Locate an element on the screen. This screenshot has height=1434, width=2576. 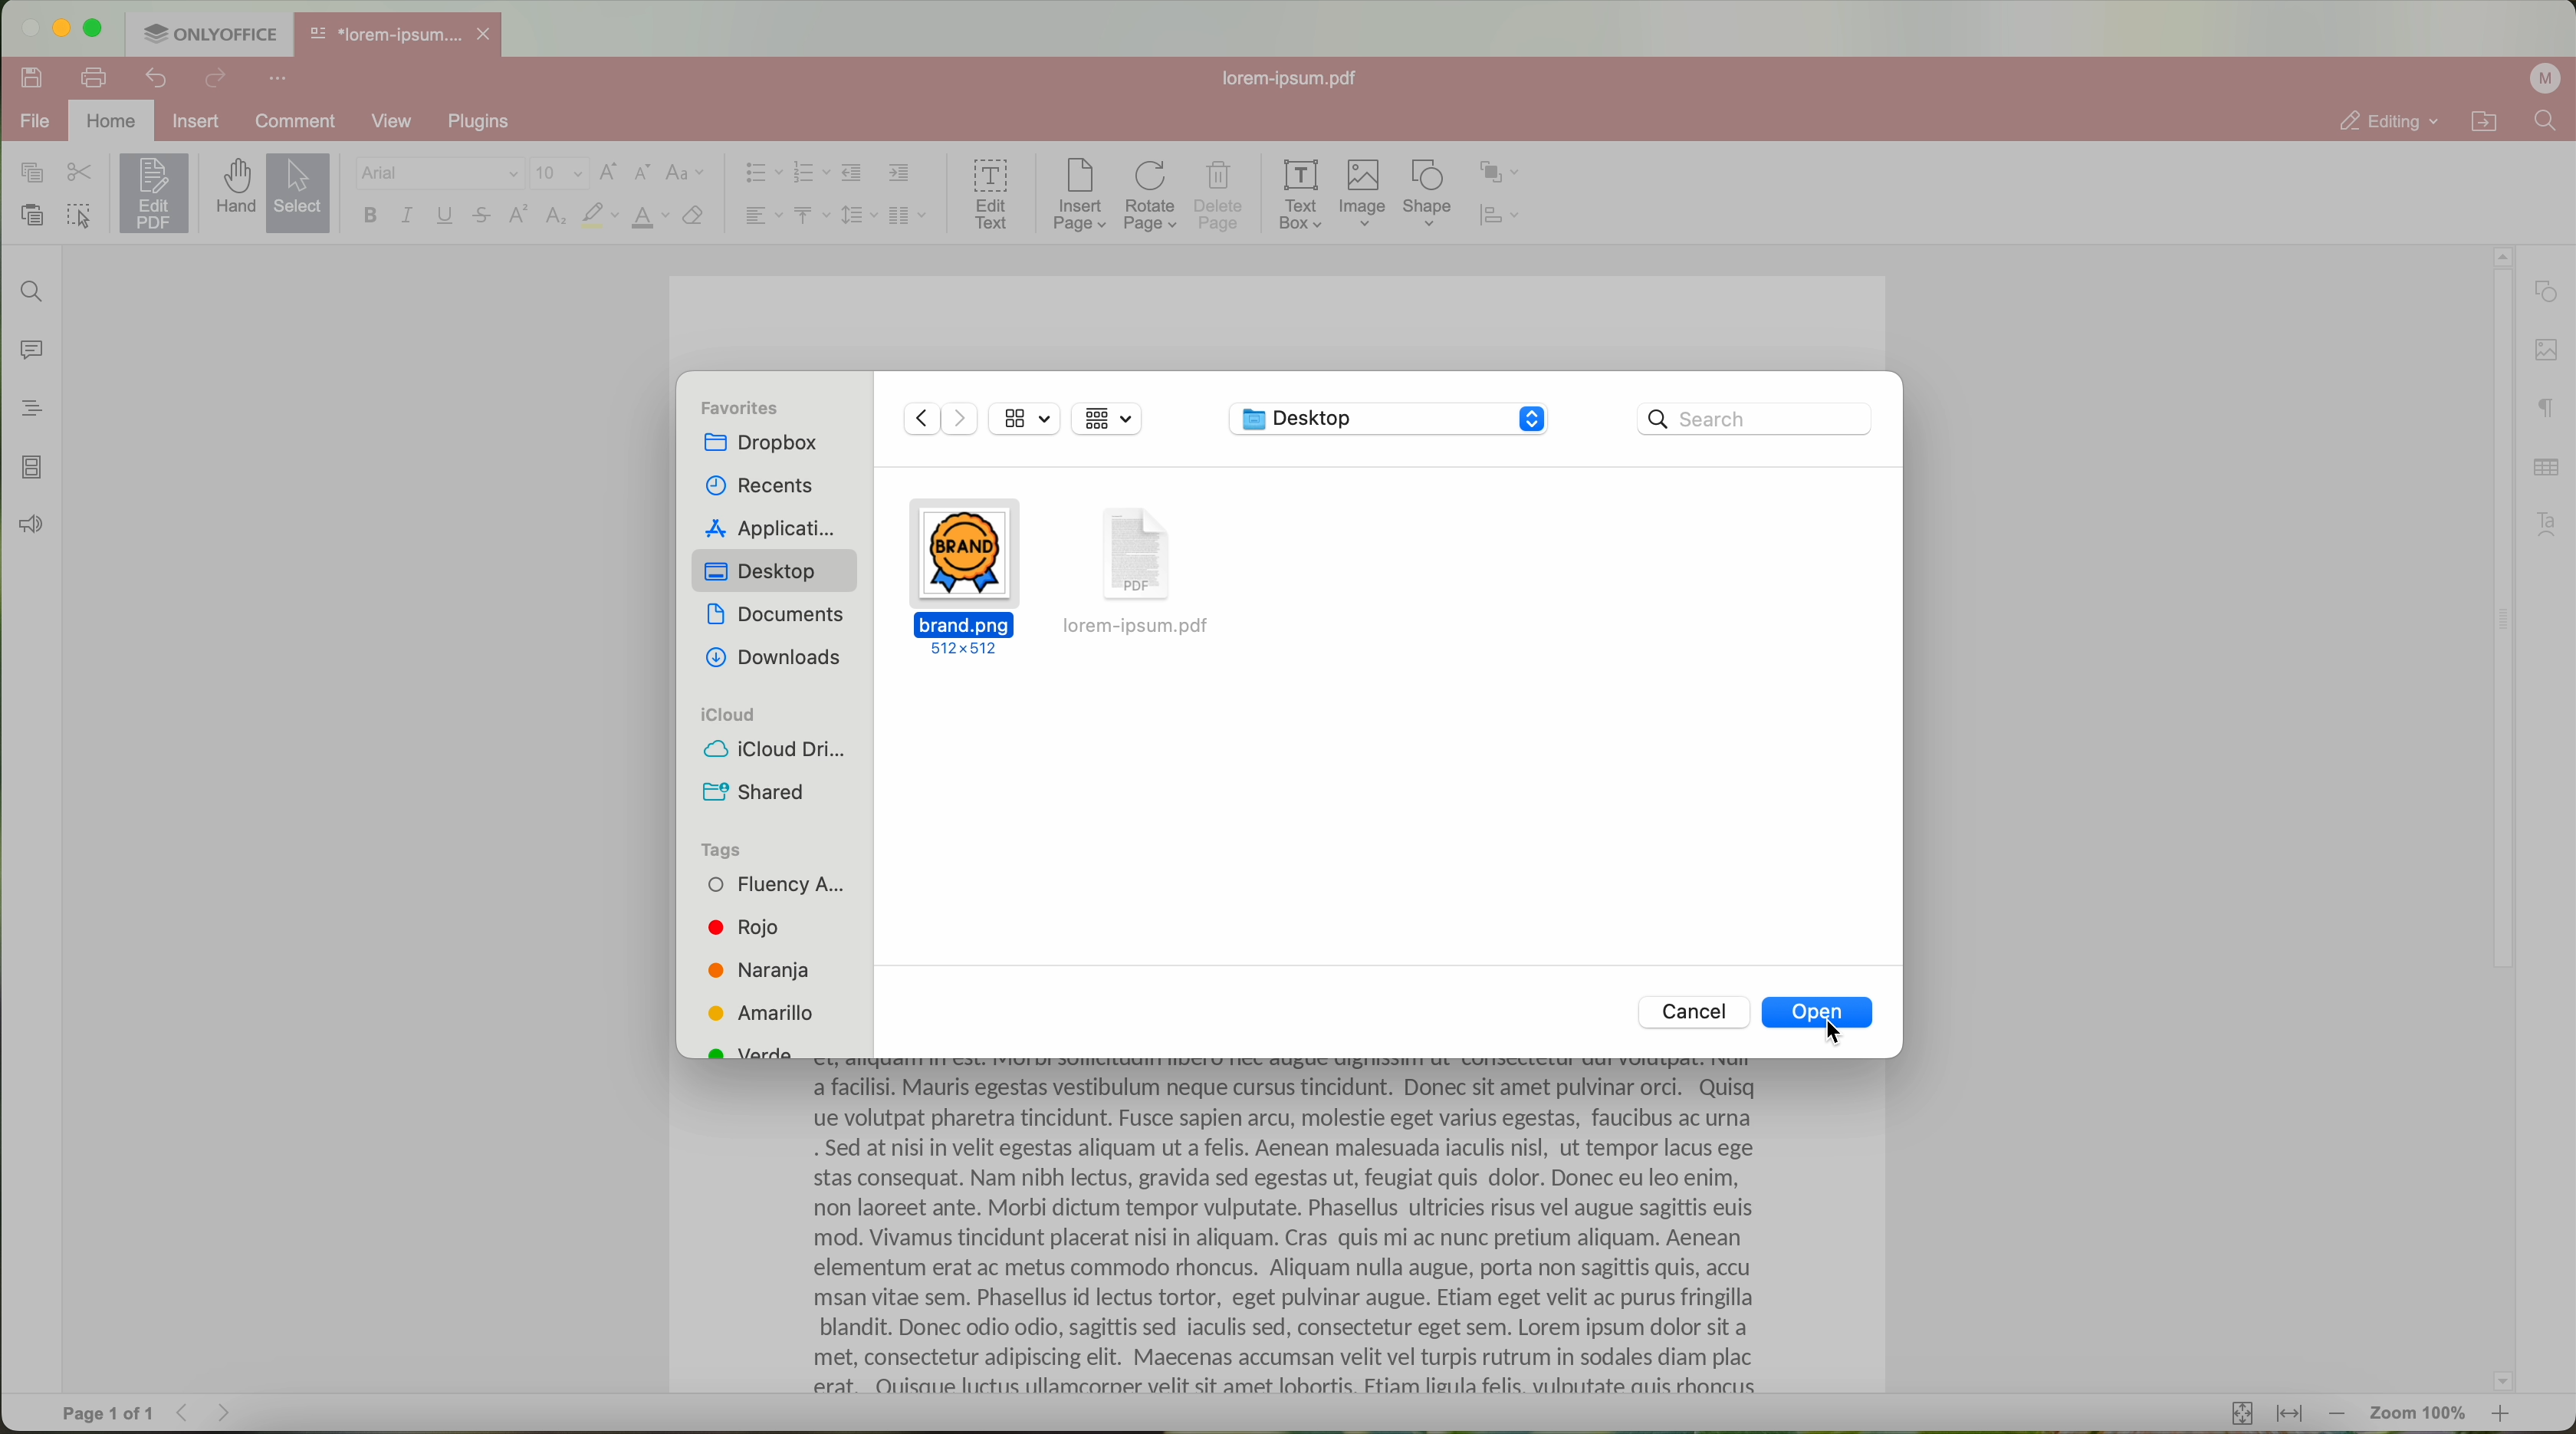
redo is located at coordinates (216, 80).